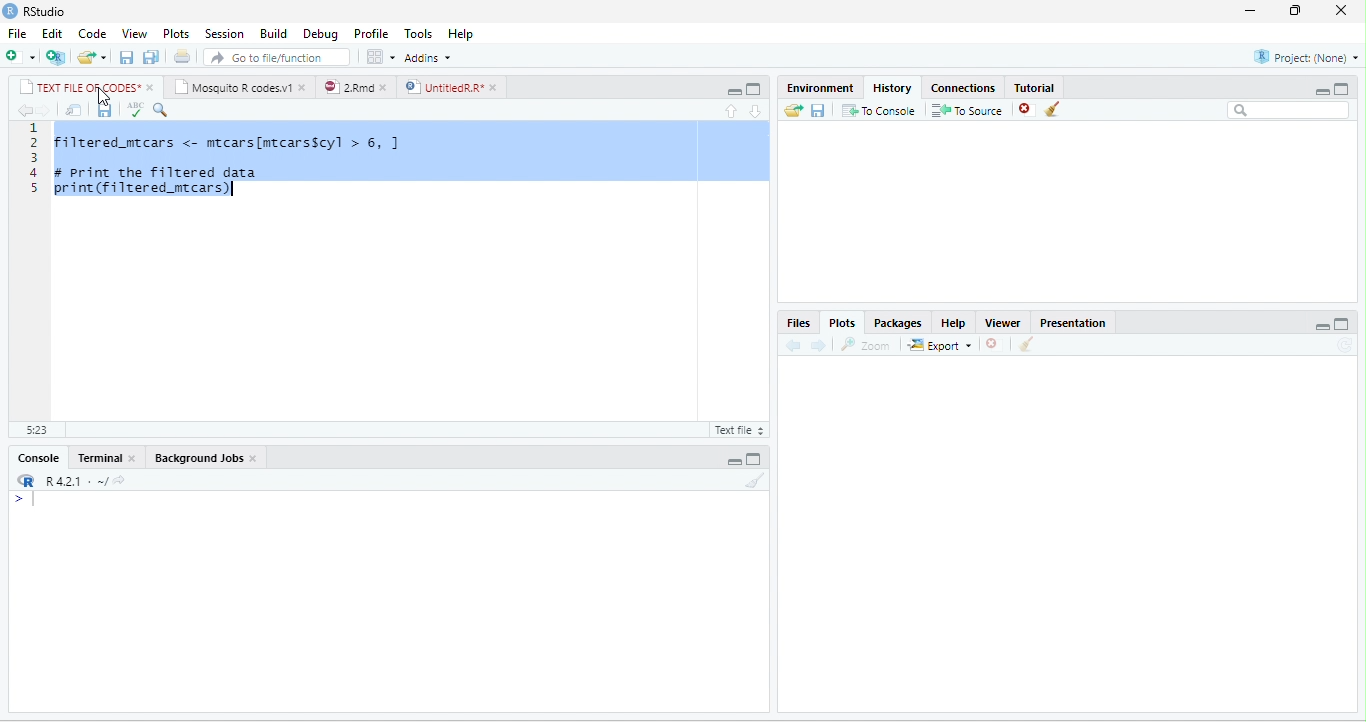  I want to click on minimize, so click(734, 461).